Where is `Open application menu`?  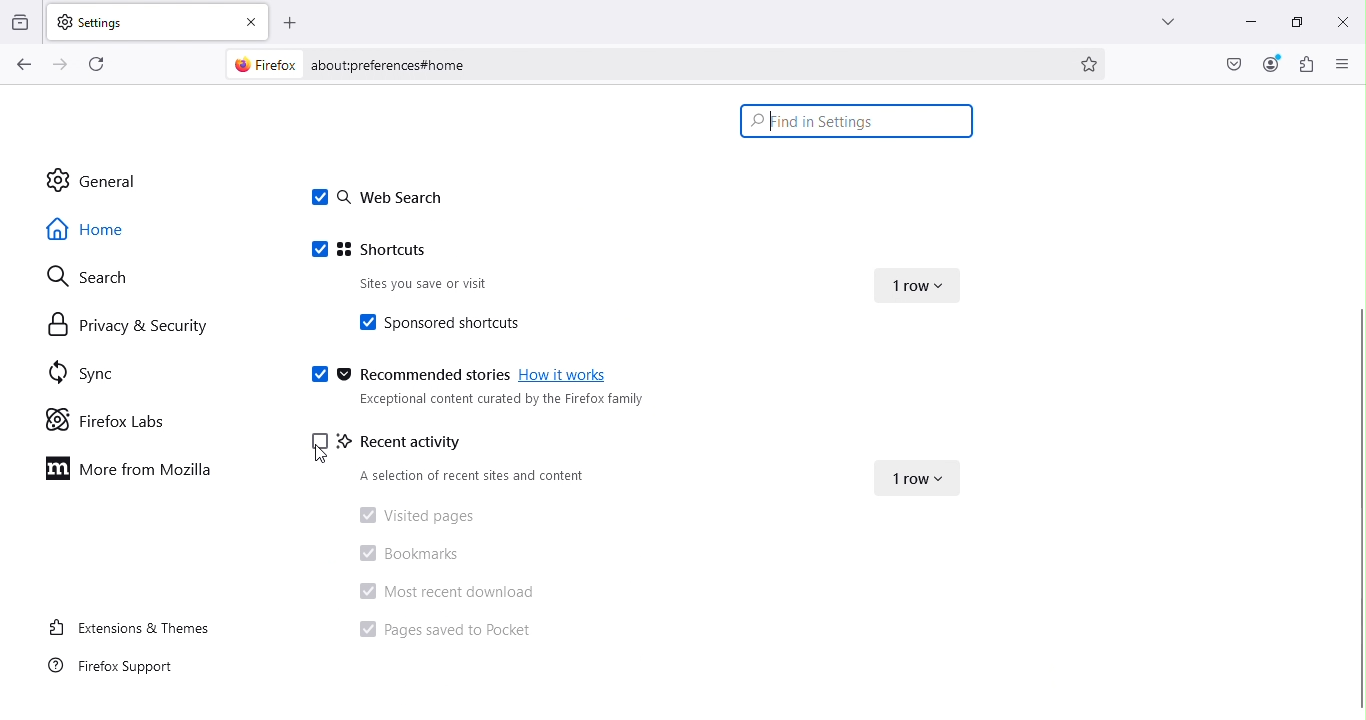 Open application menu is located at coordinates (1344, 65).